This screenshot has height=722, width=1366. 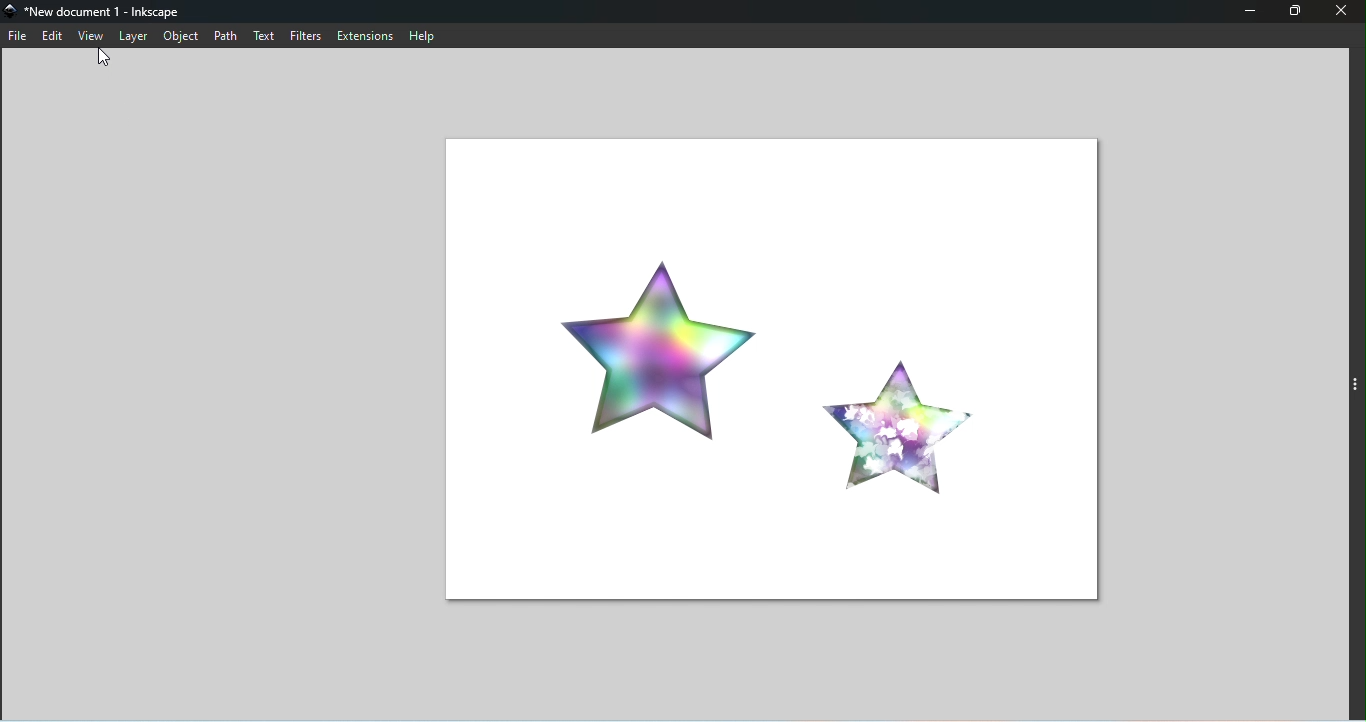 What do you see at coordinates (90, 35) in the screenshot?
I see `View` at bounding box center [90, 35].